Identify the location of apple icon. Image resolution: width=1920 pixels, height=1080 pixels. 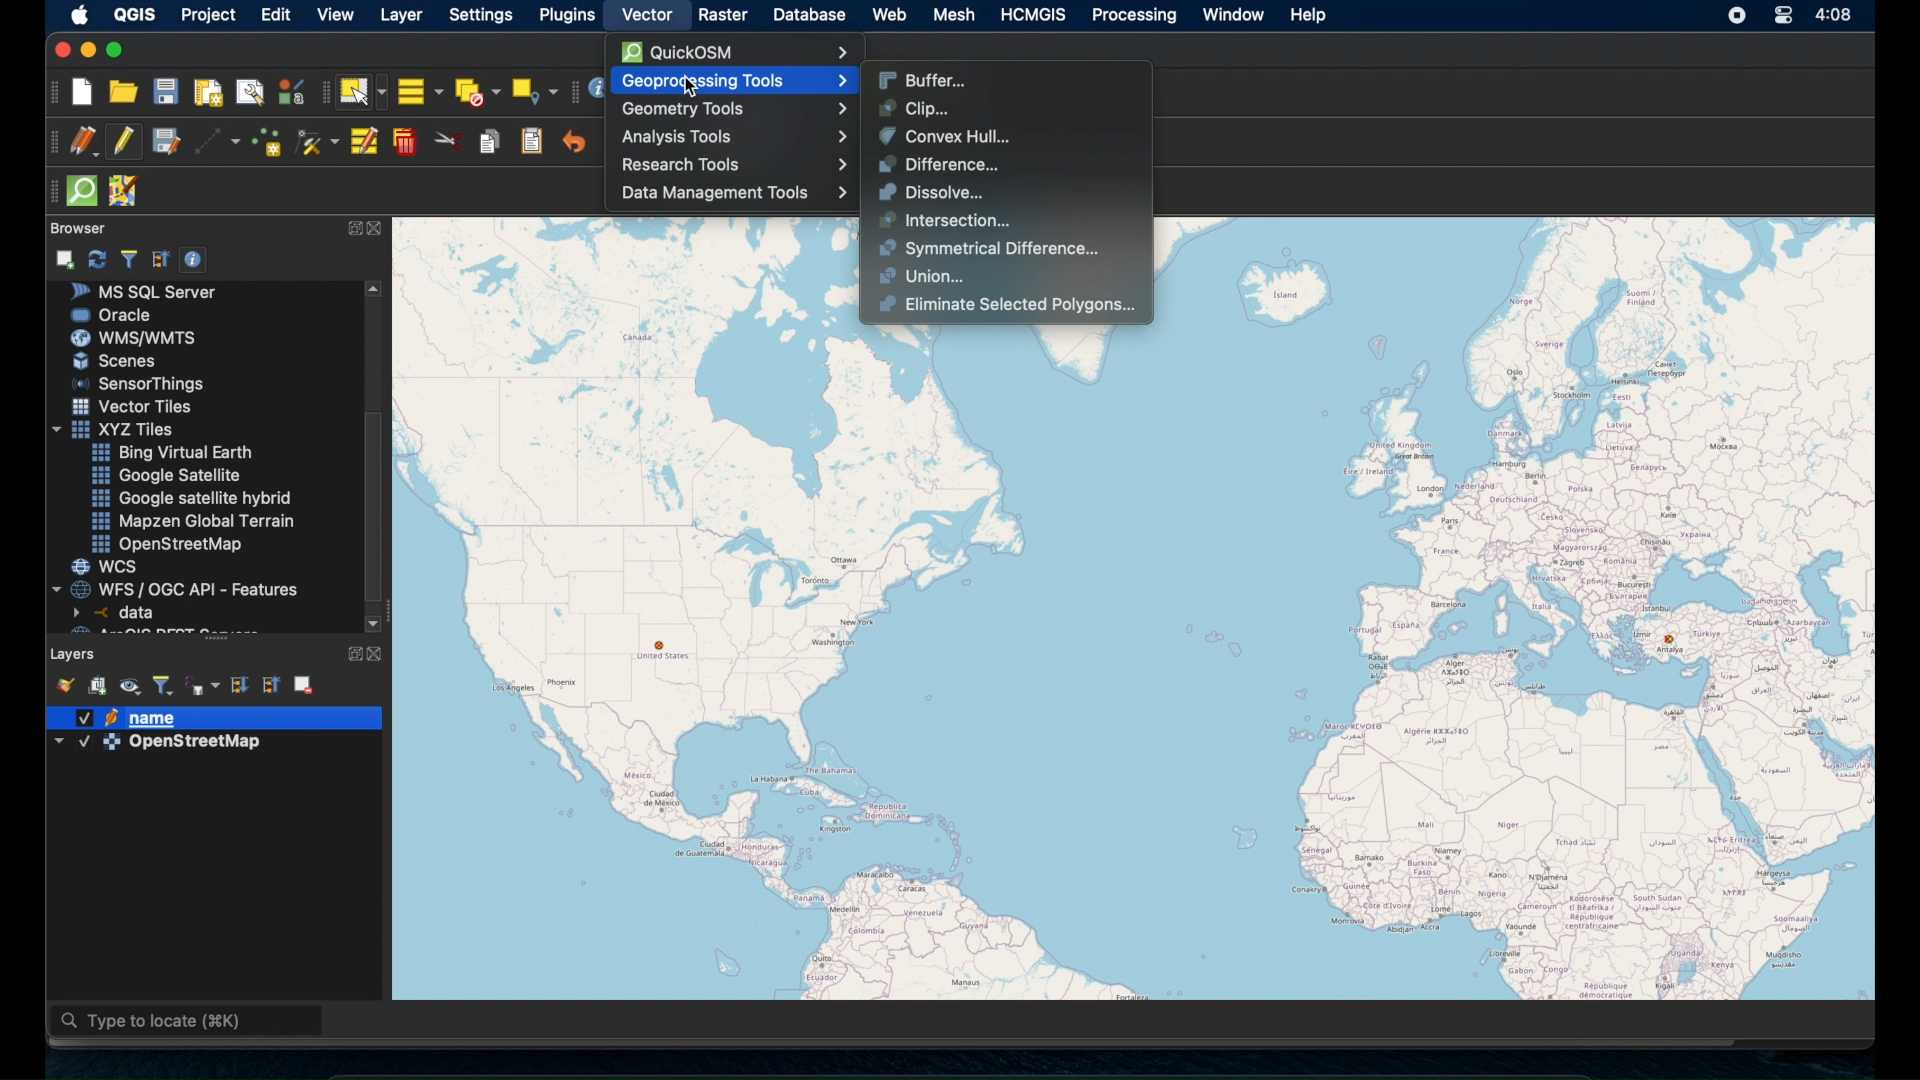
(76, 14).